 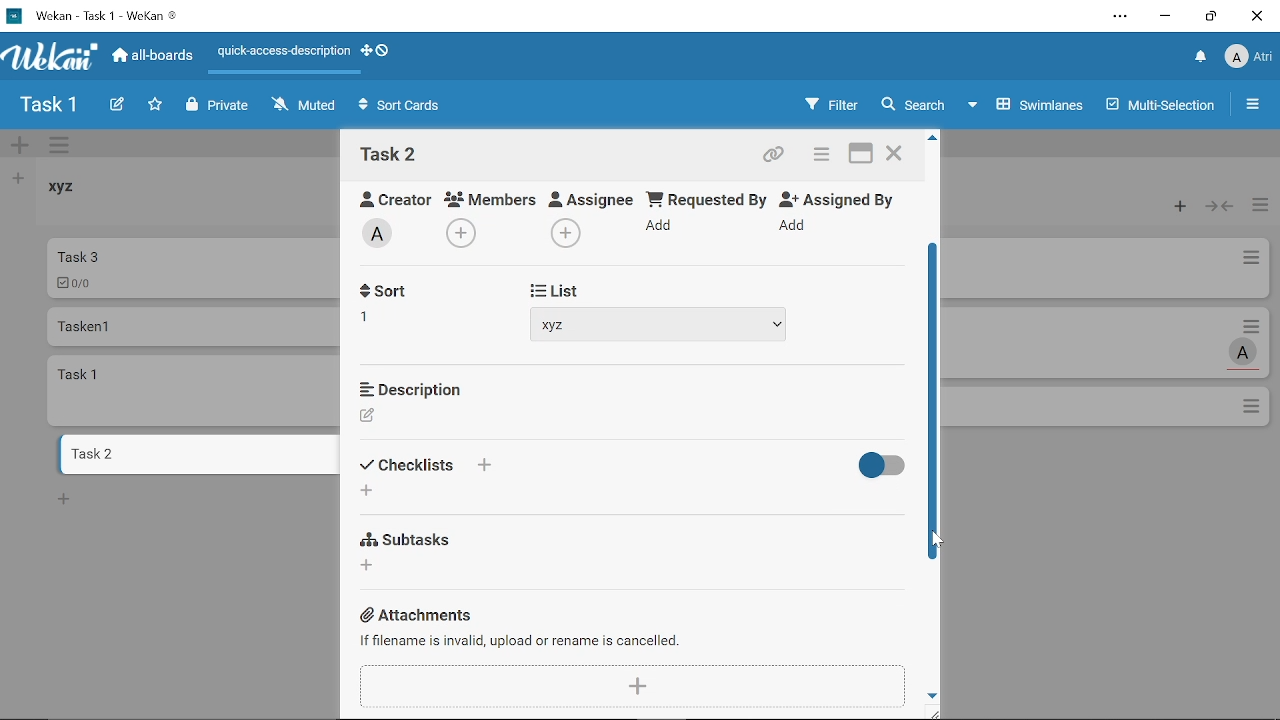 I want to click on Card actions, so click(x=1256, y=325).